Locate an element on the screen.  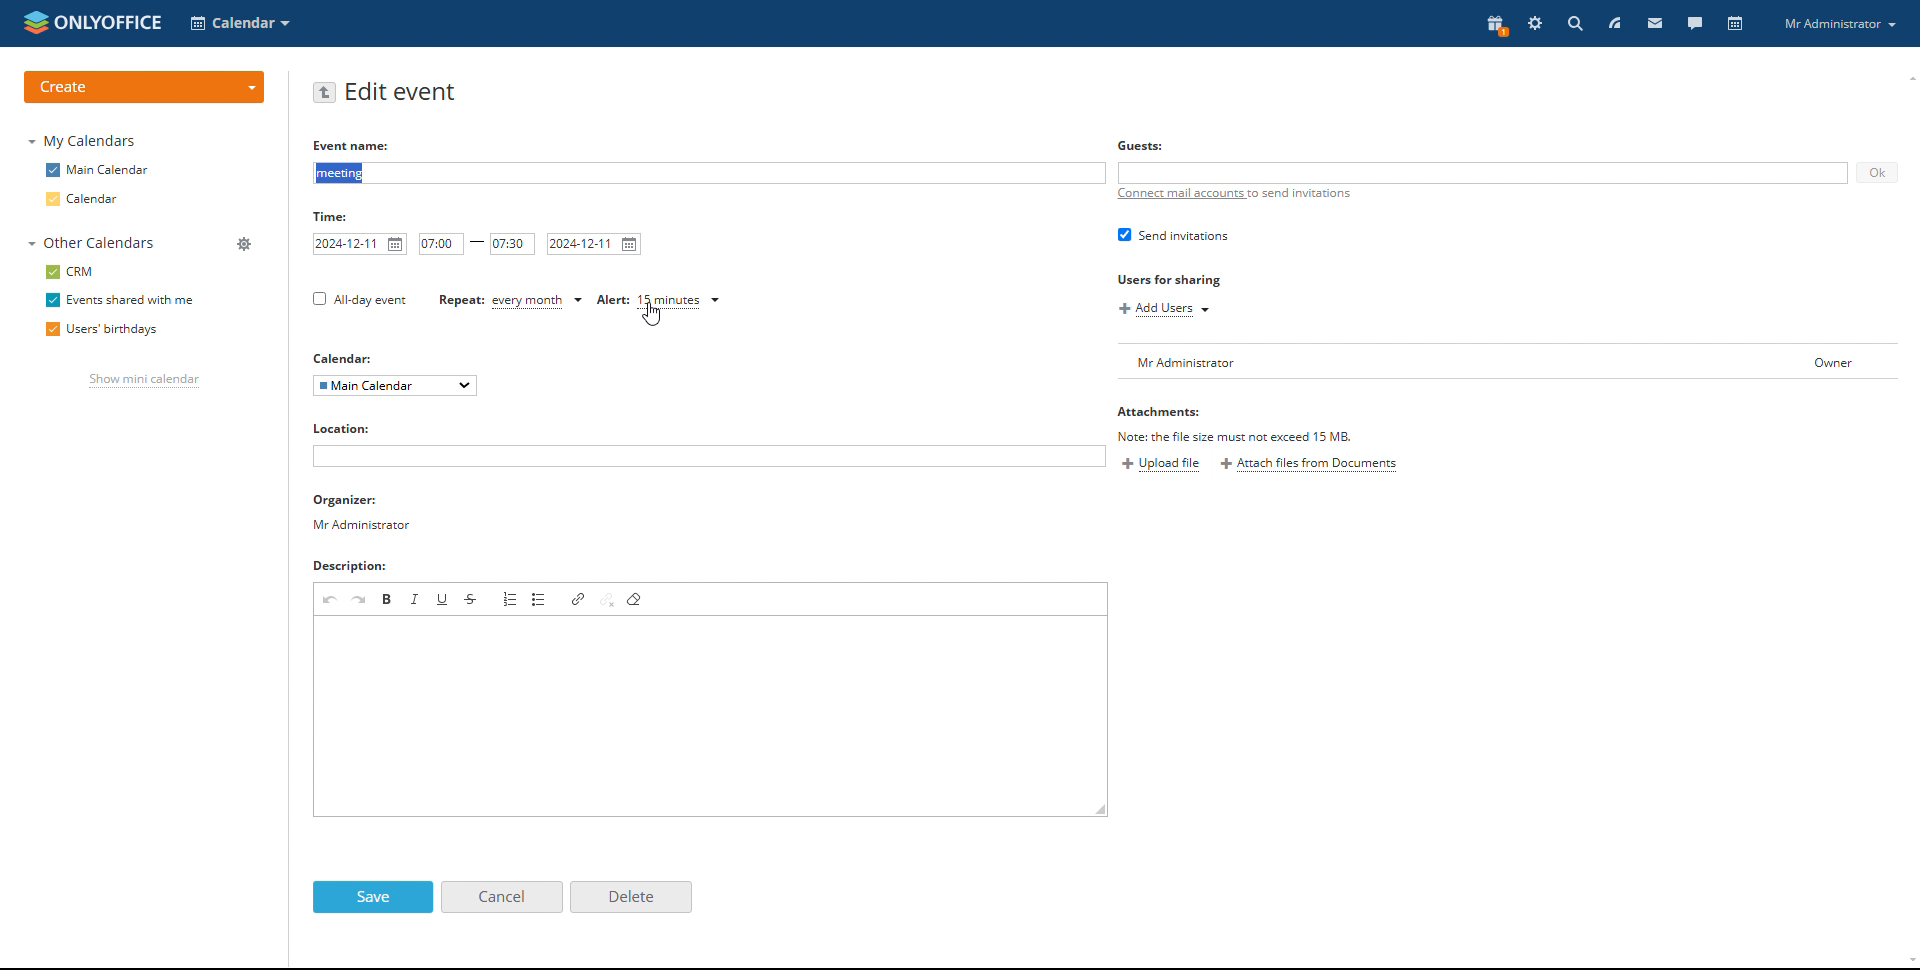
other calendars is located at coordinates (96, 244).